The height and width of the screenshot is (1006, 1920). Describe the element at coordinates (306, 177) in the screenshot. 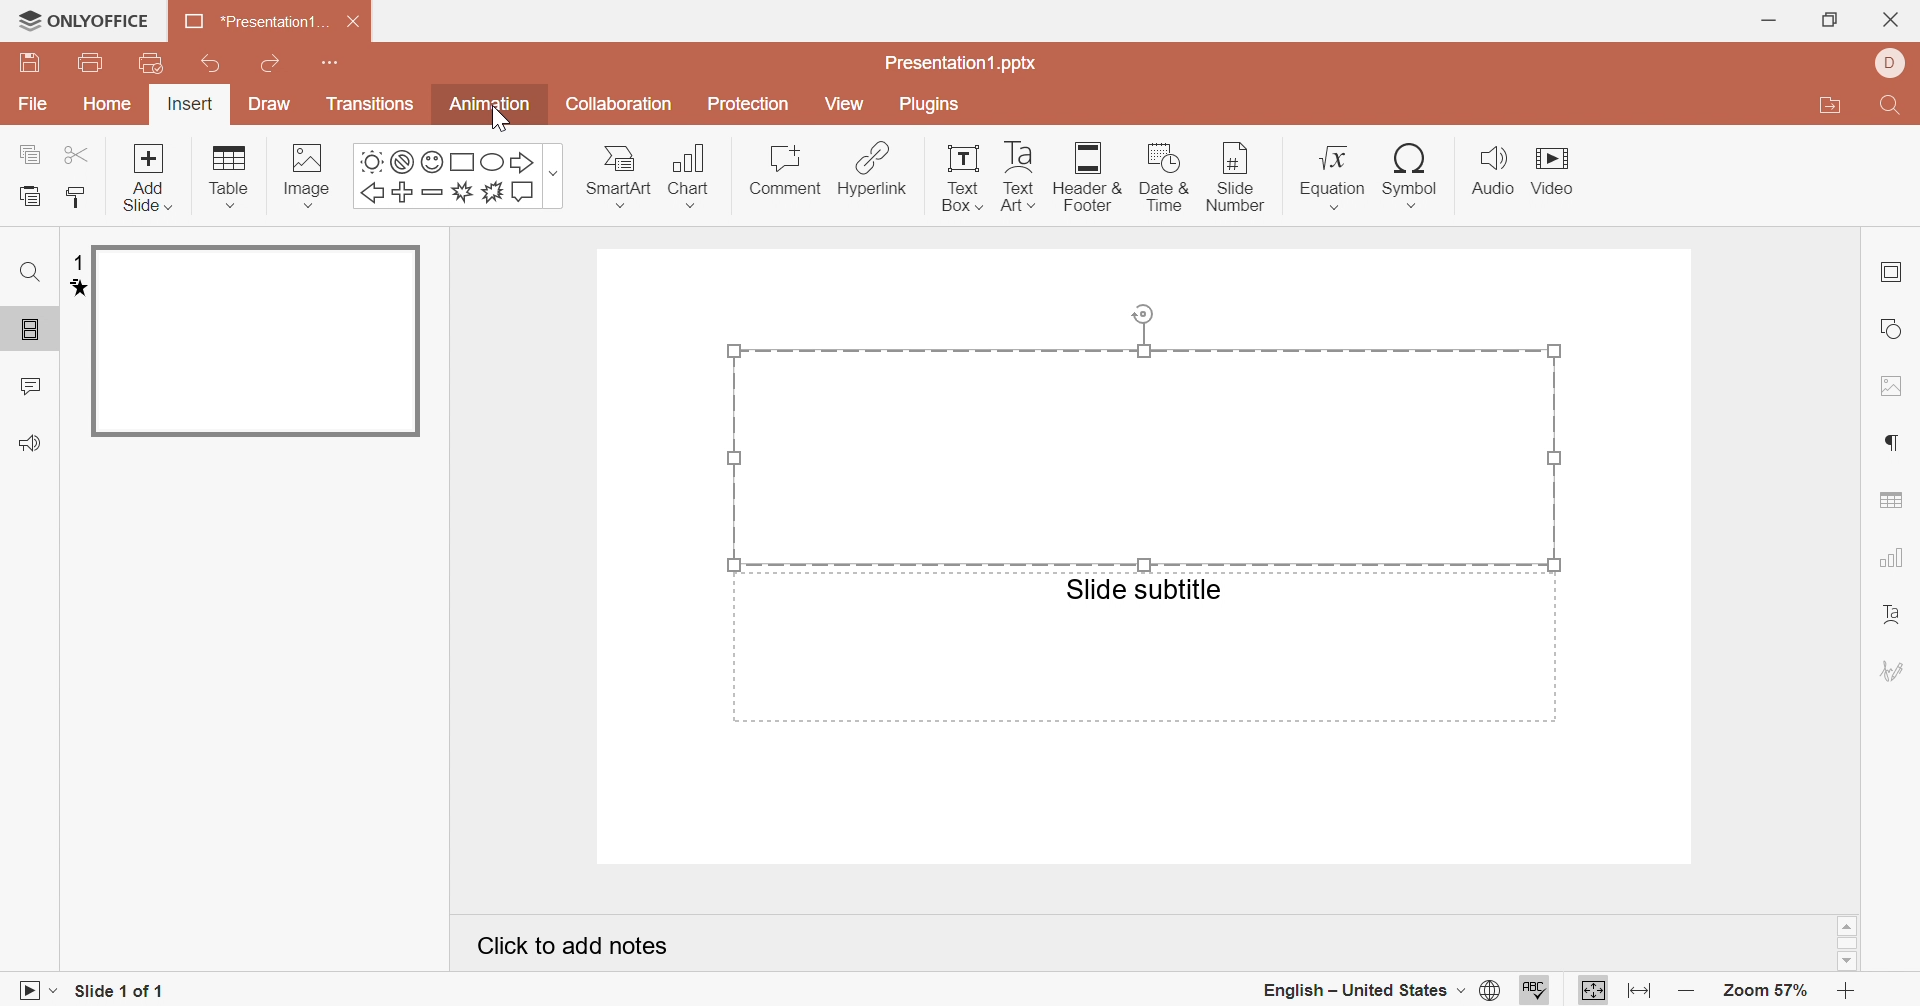

I see `image` at that location.